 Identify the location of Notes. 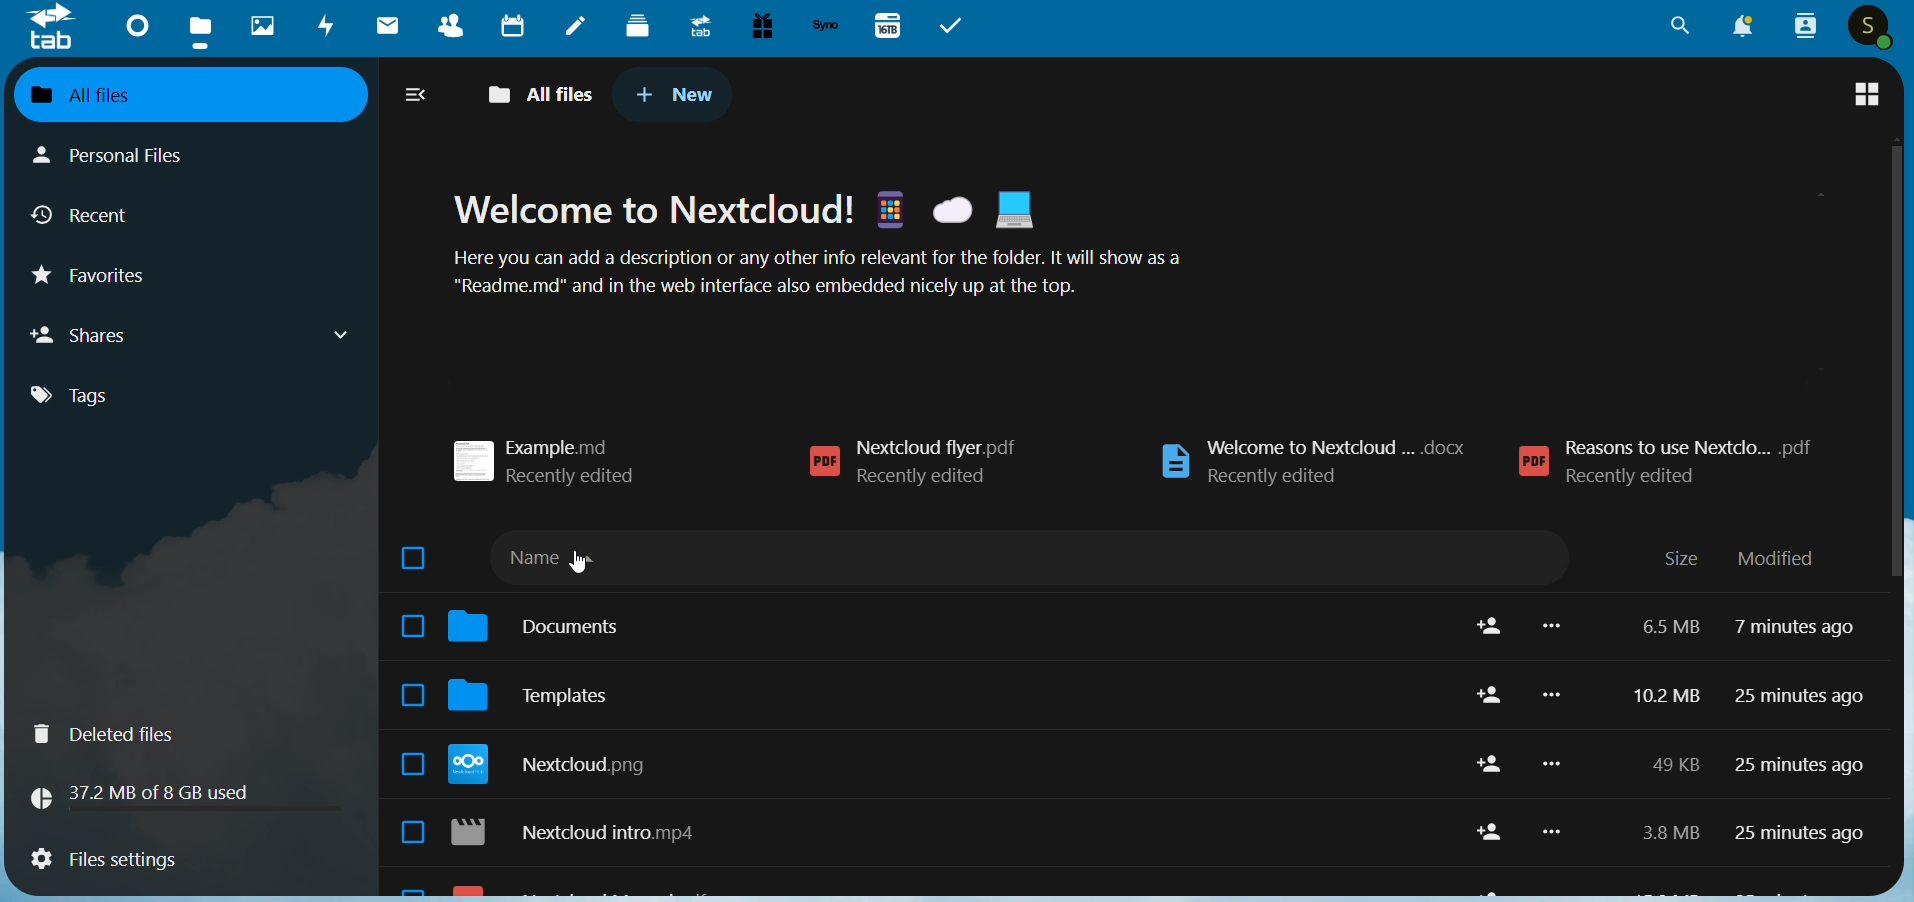
(577, 26).